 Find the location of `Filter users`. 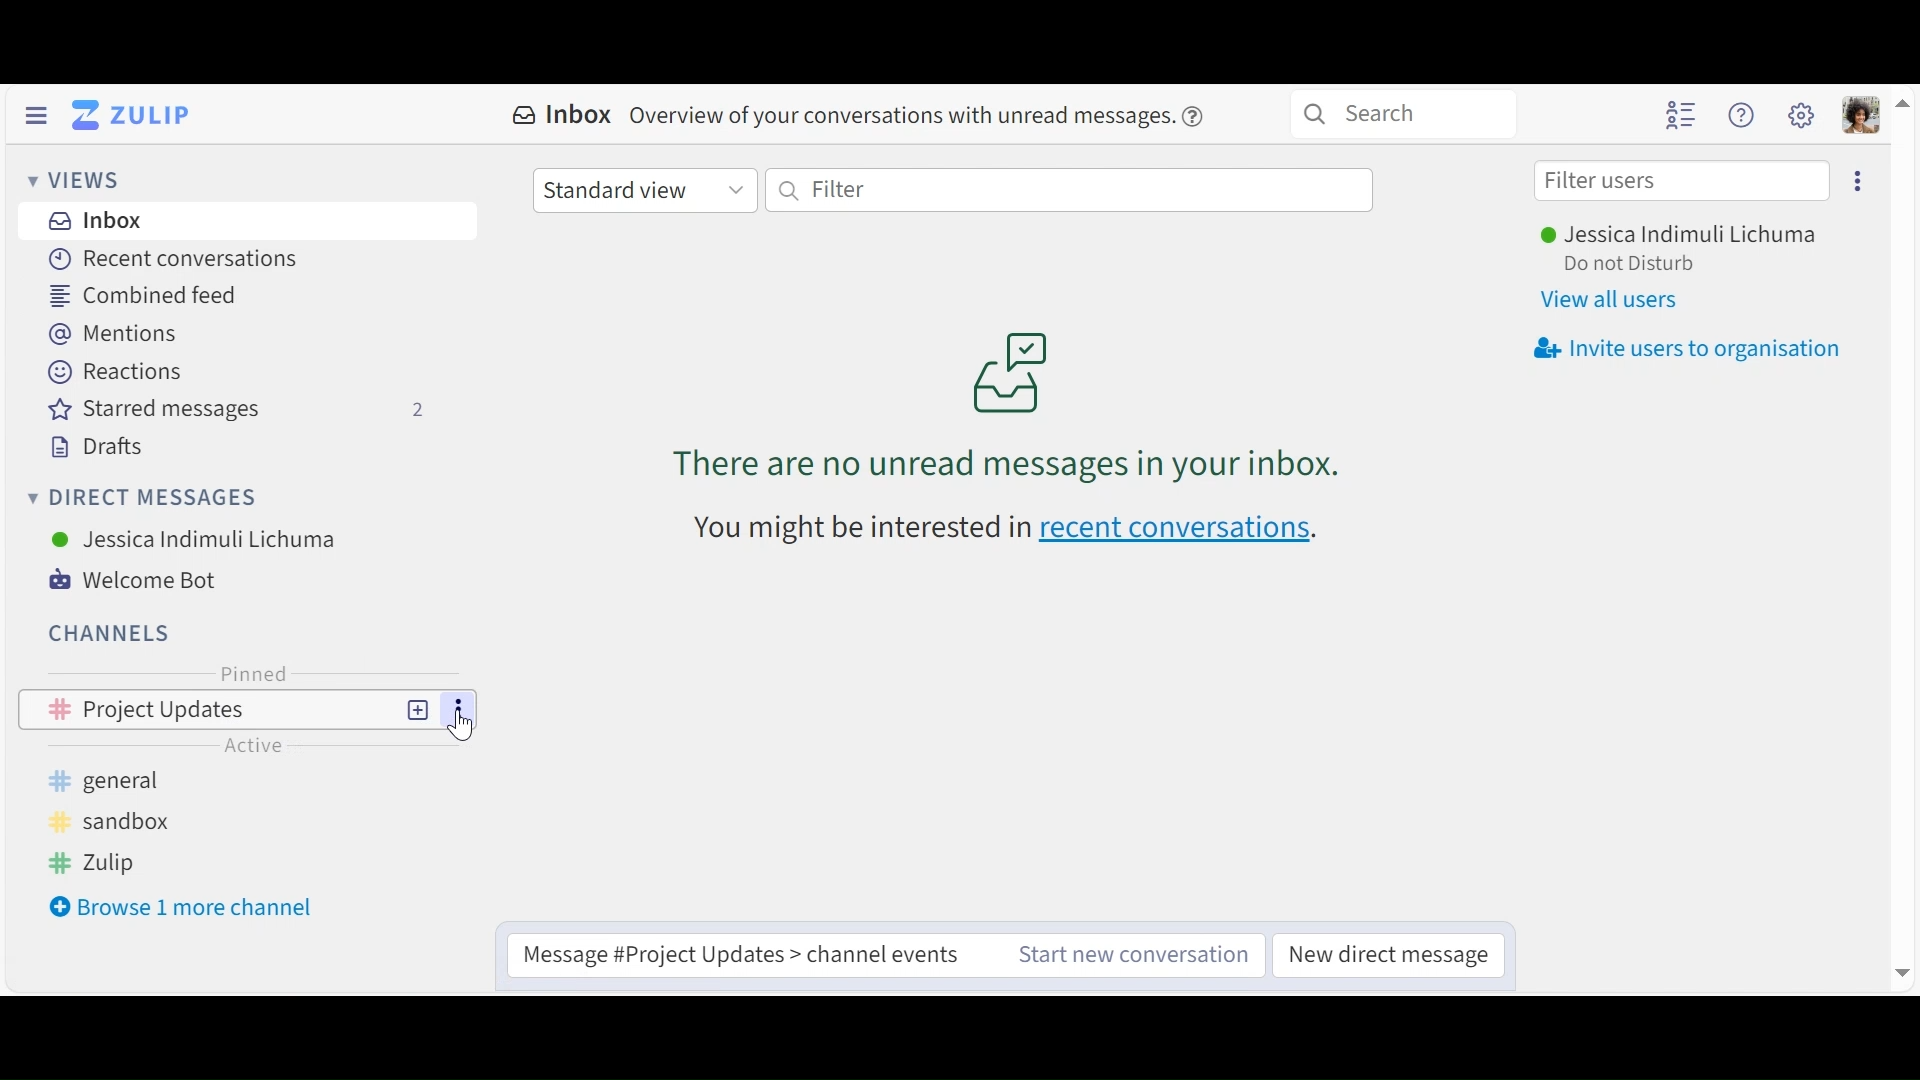

Filter users is located at coordinates (1682, 181).